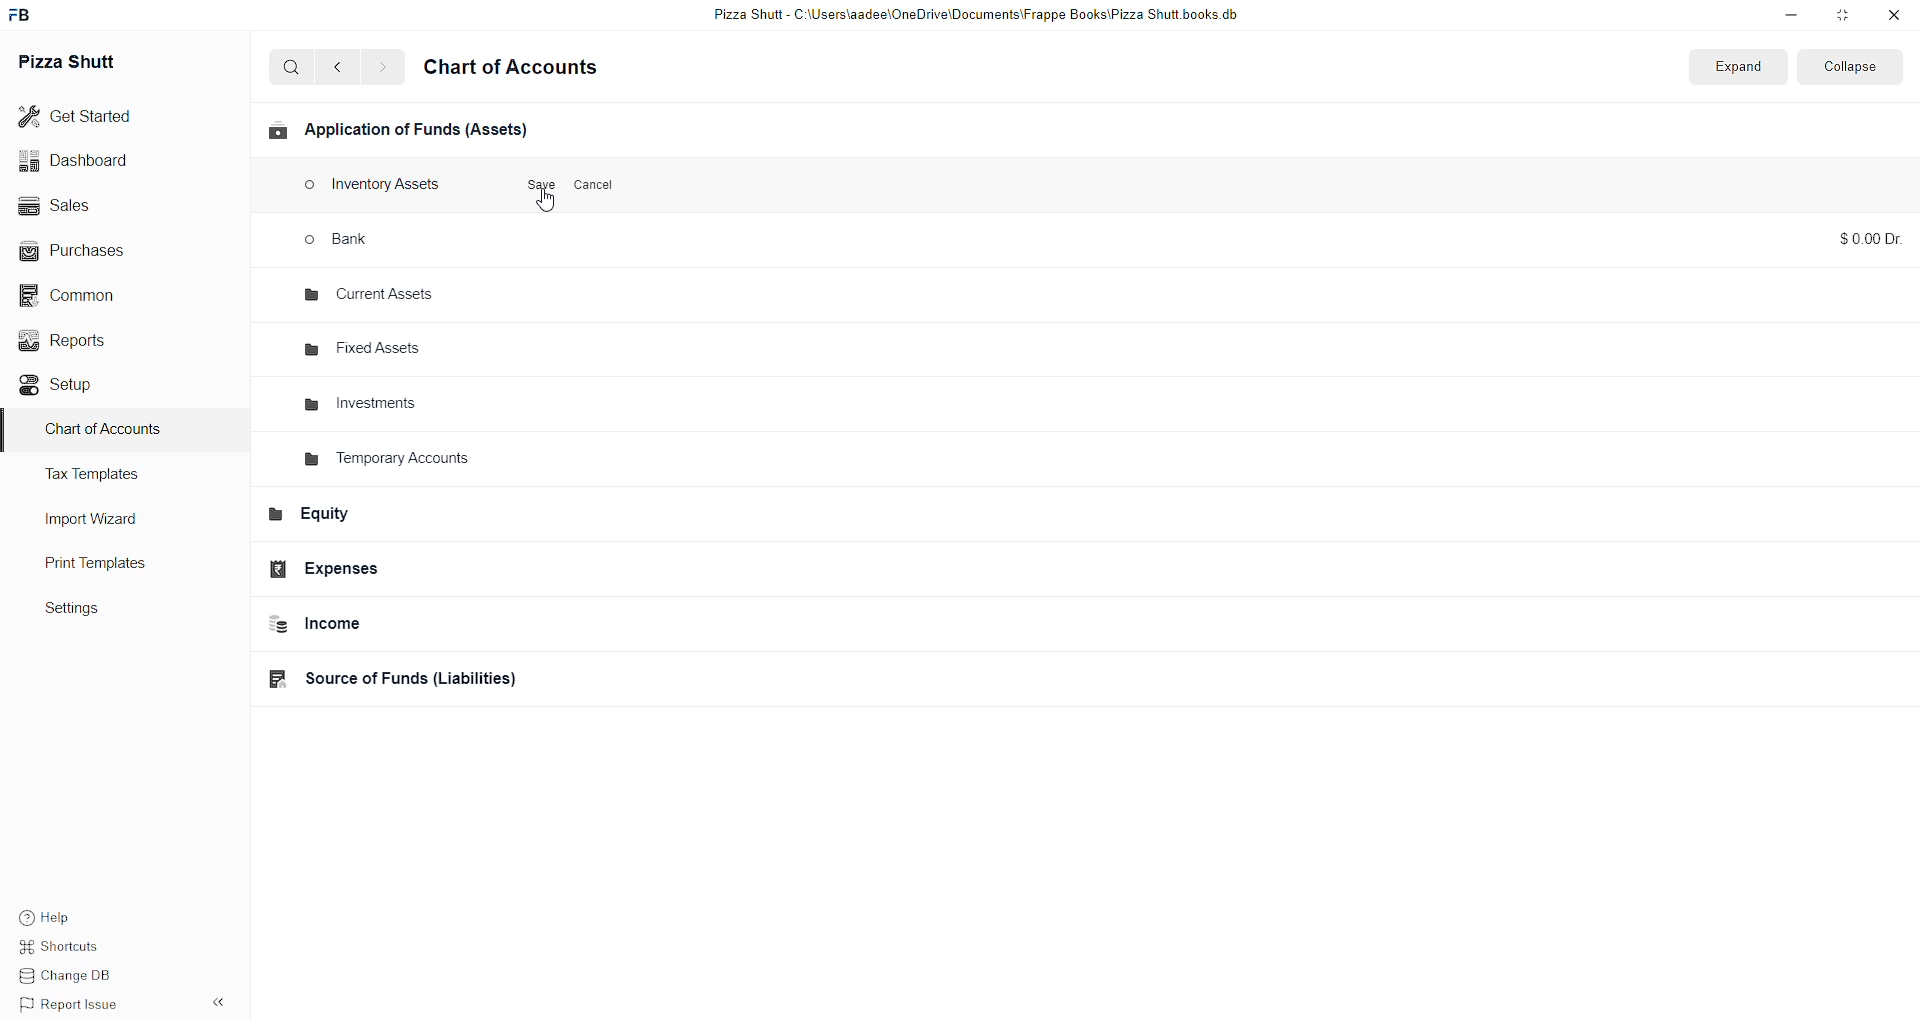 The width and height of the screenshot is (1920, 1020). I want to click on collapse , so click(1847, 71).